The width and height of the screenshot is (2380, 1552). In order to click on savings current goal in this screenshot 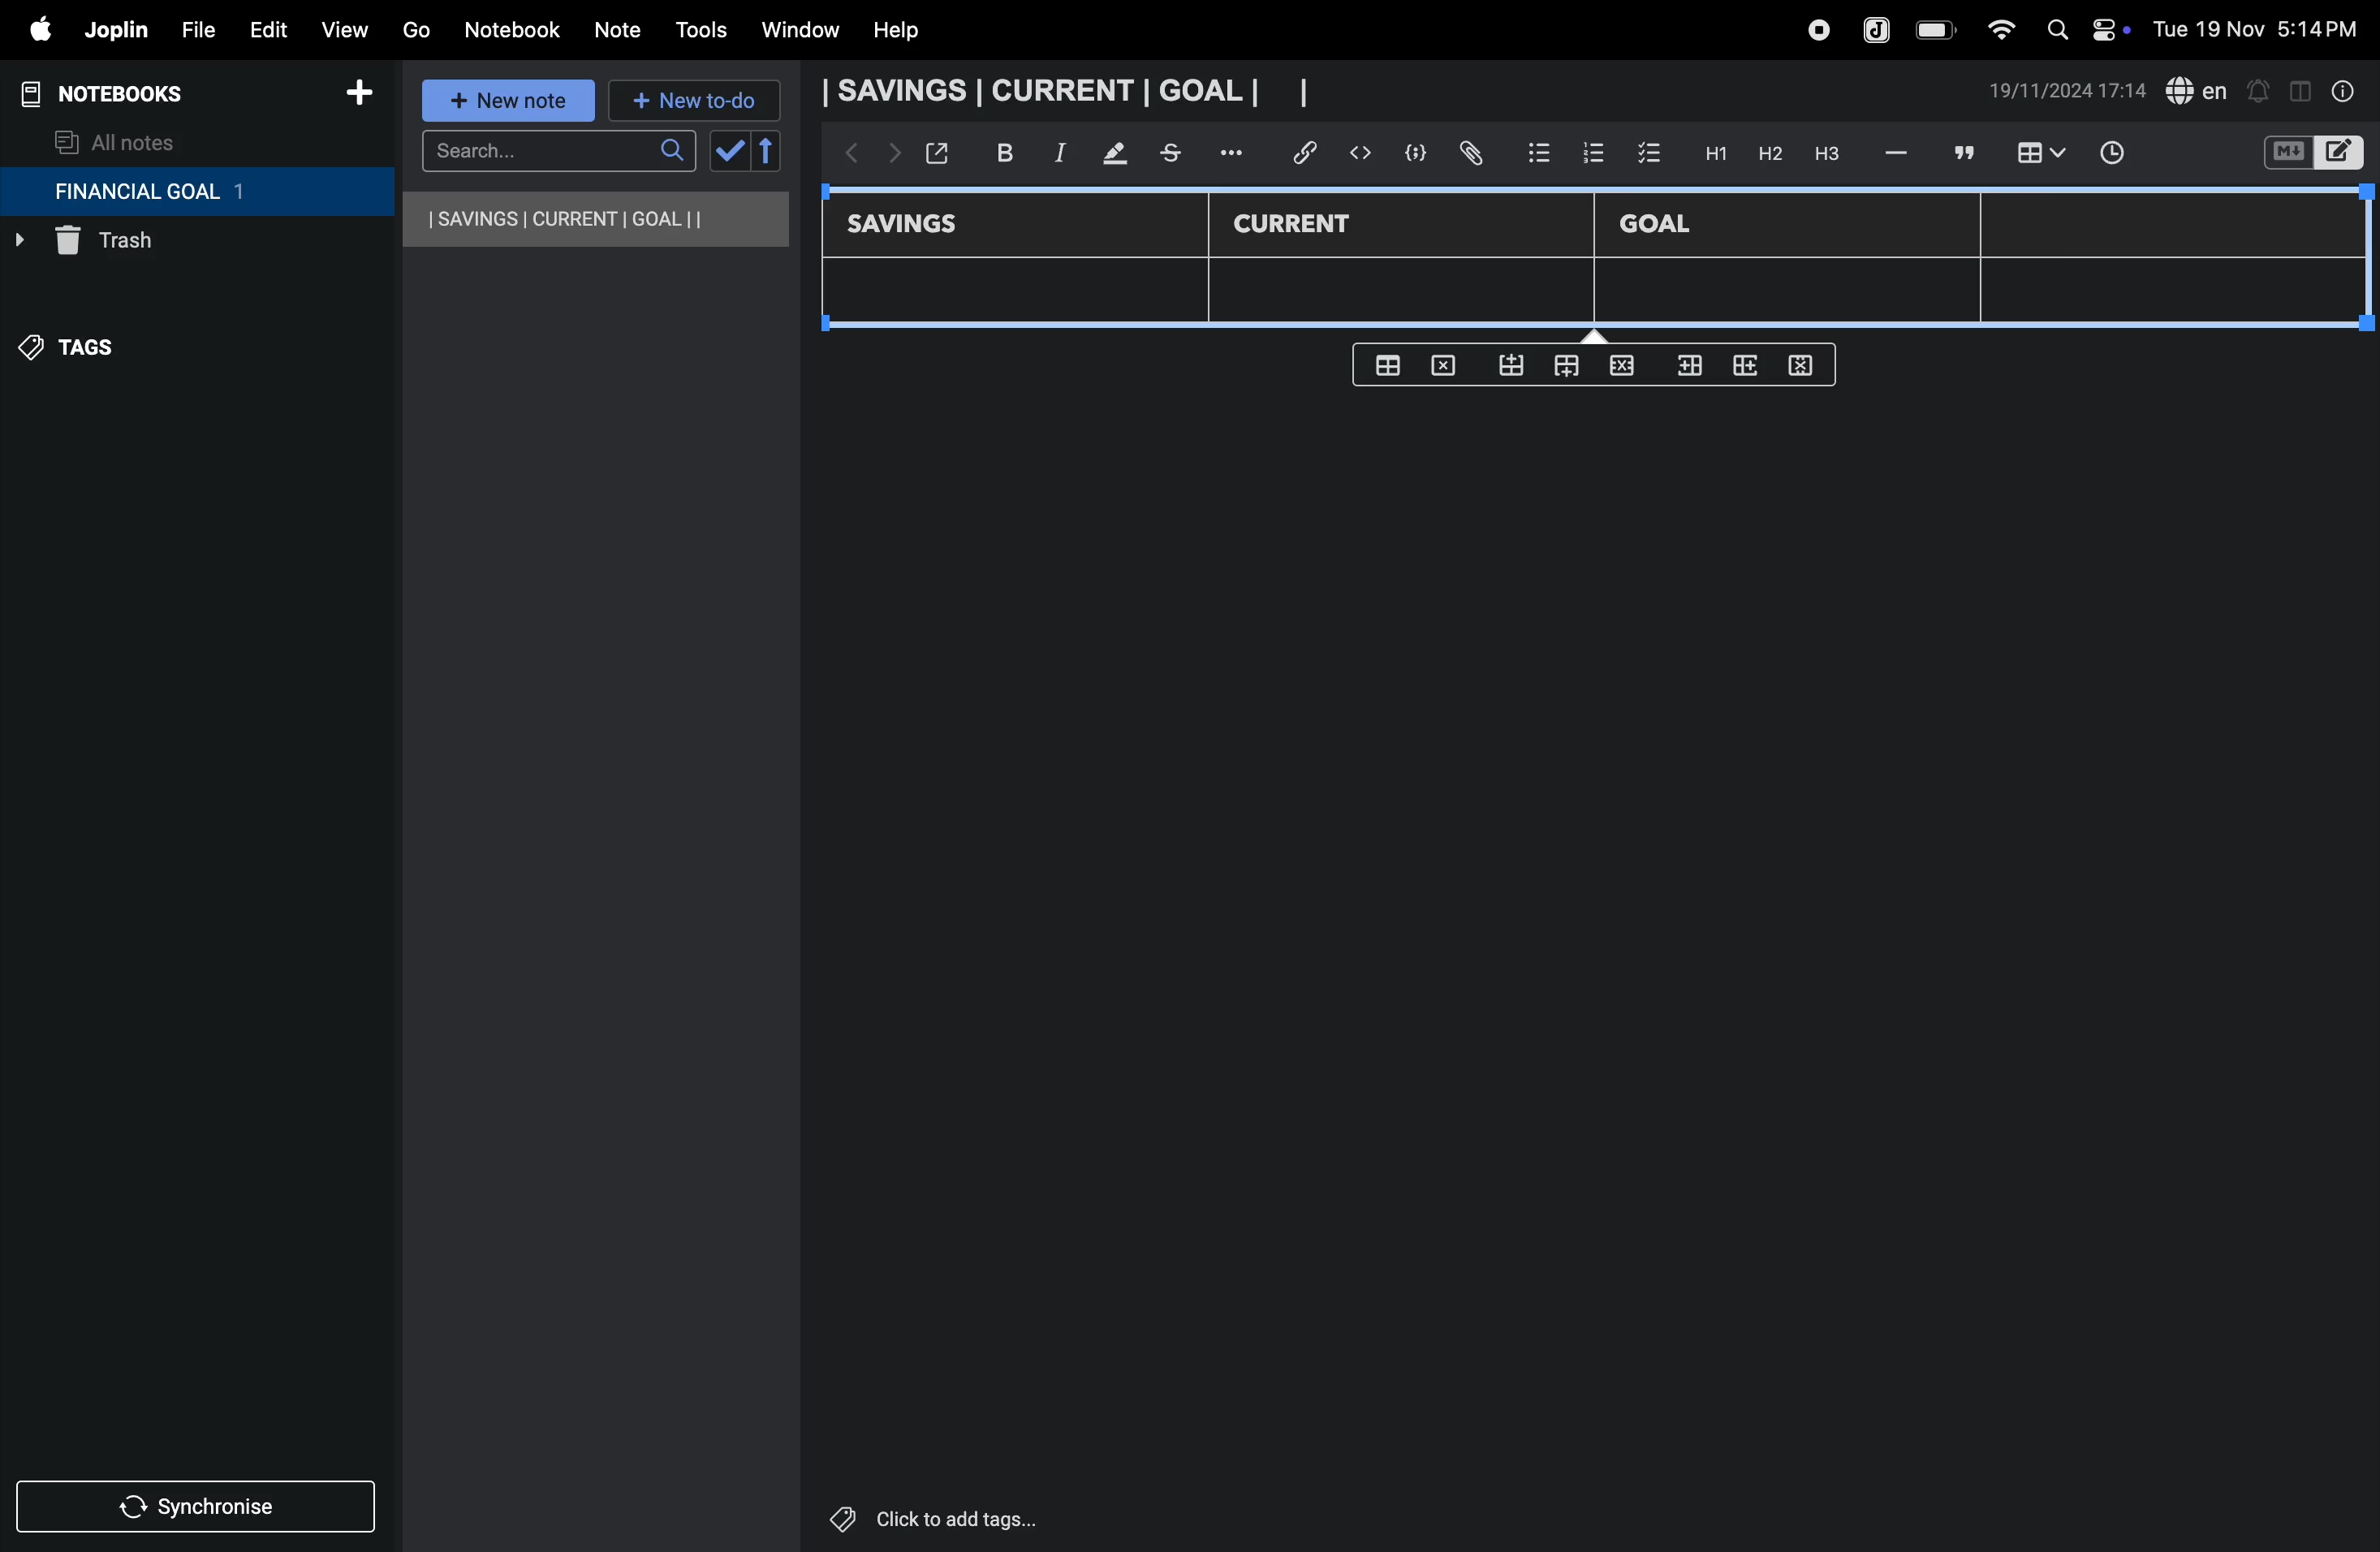, I will do `click(598, 219)`.